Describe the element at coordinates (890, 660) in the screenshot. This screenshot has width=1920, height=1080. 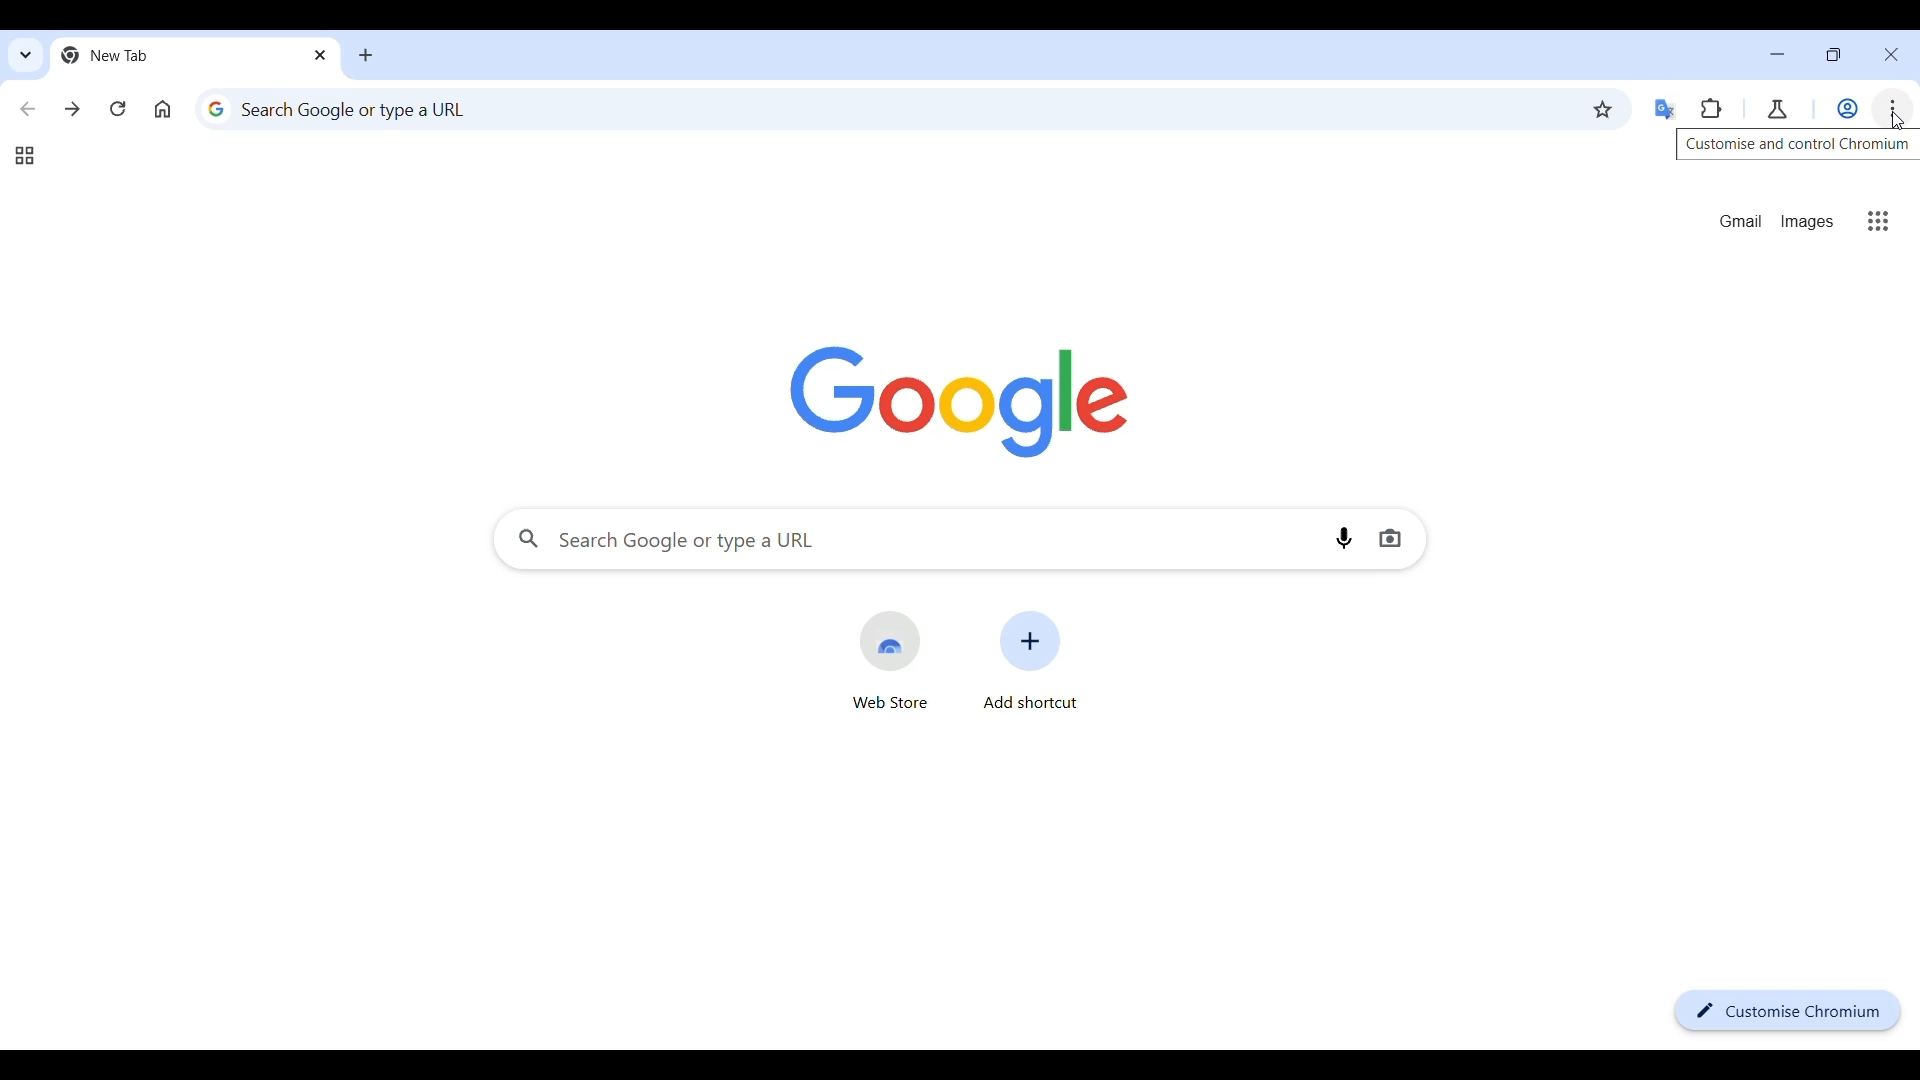
I see `webstore` at that location.